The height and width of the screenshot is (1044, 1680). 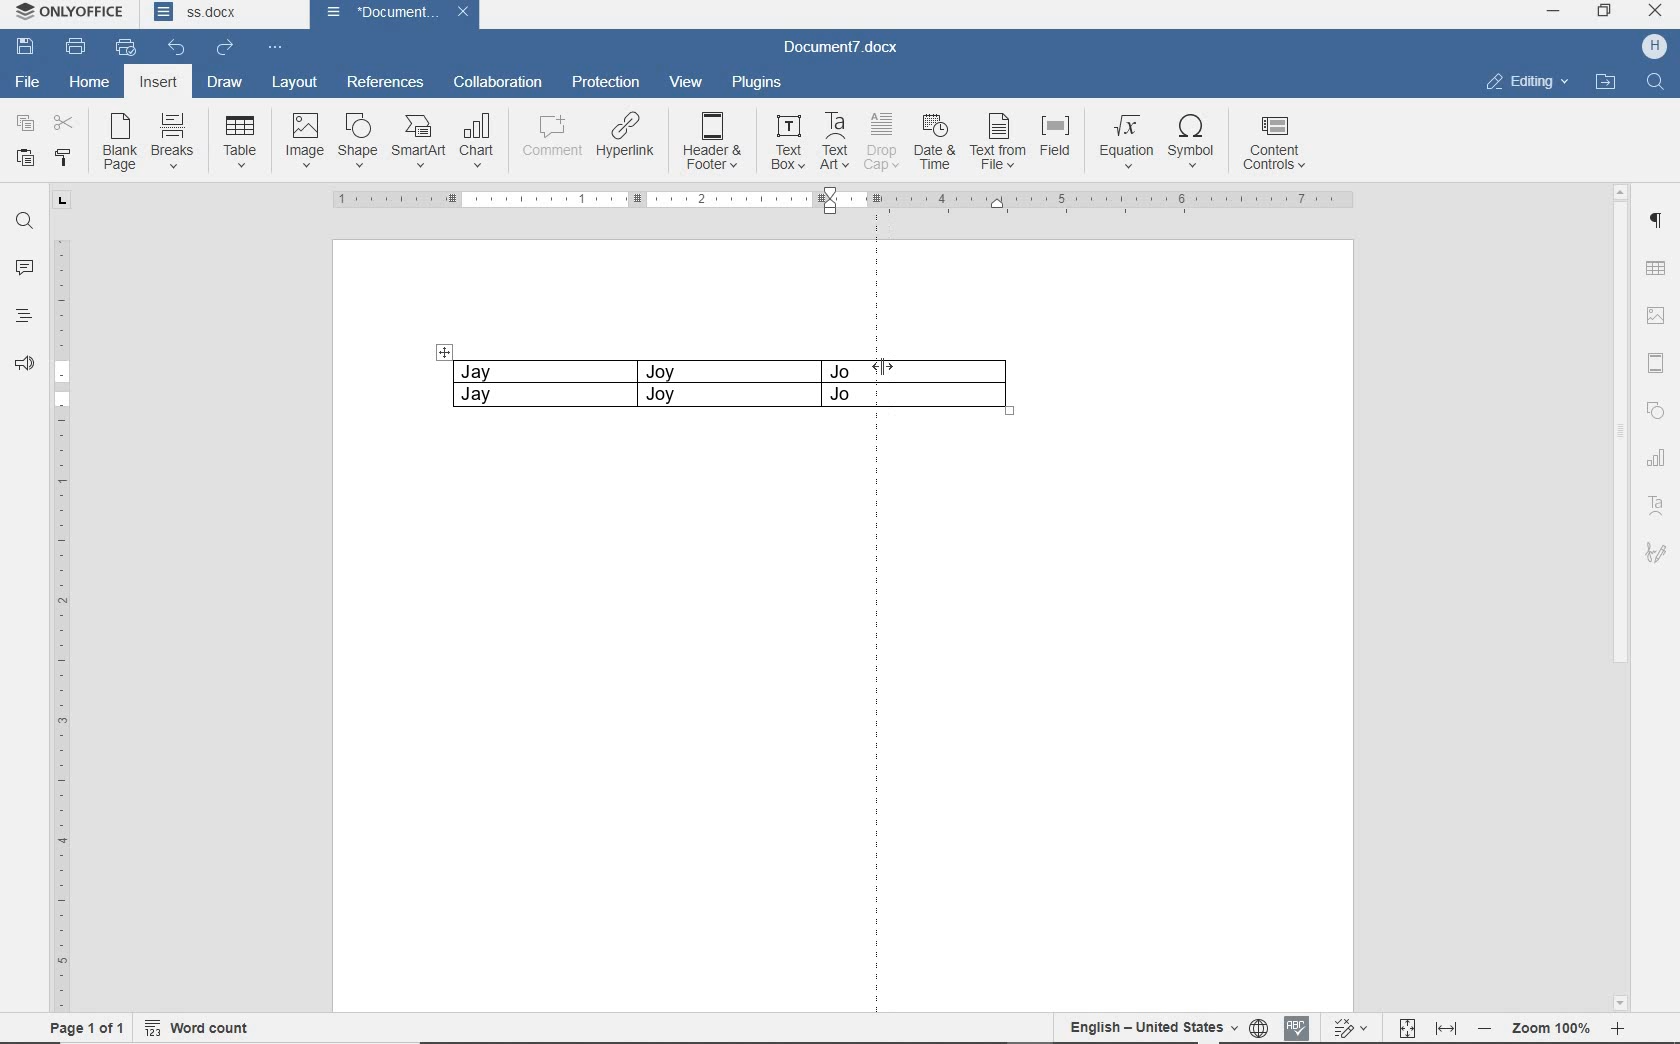 What do you see at coordinates (172, 137) in the screenshot?
I see `BREAKS` at bounding box center [172, 137].